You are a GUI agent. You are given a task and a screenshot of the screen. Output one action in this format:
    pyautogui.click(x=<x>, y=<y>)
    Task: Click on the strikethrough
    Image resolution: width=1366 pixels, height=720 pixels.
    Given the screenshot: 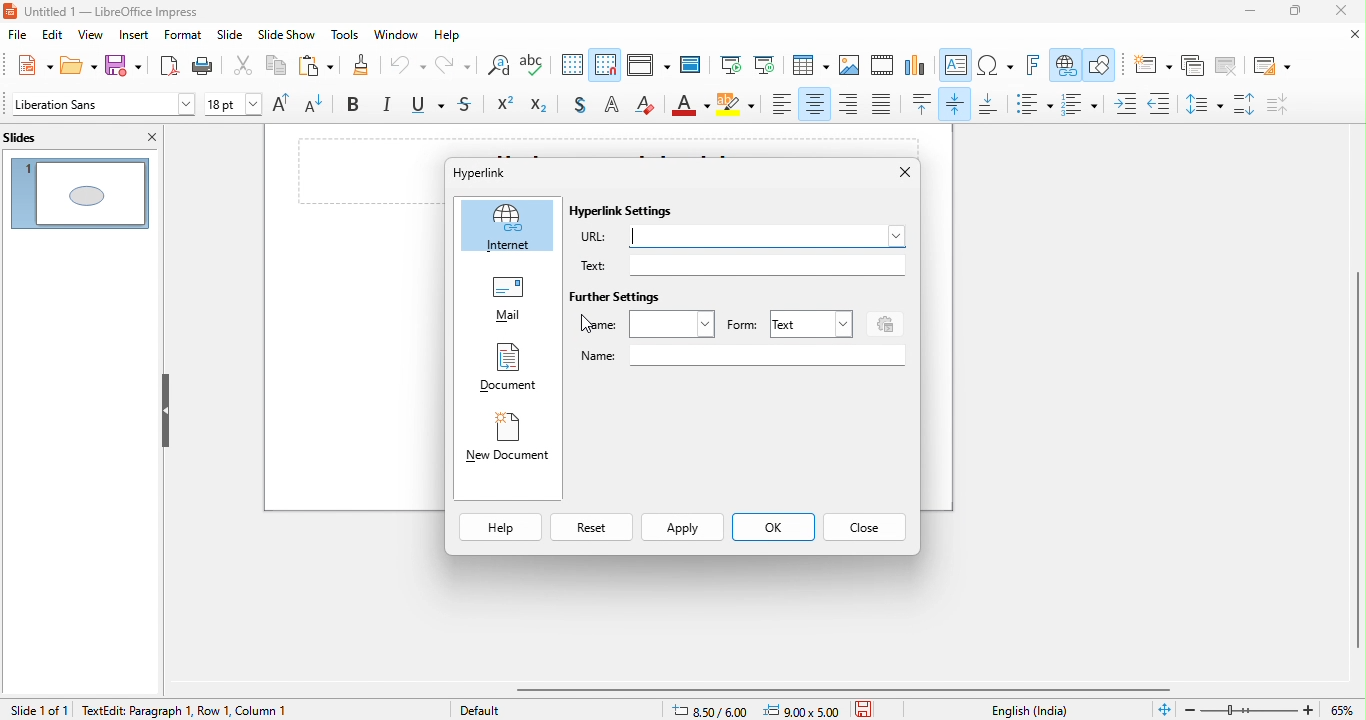 What is the action you would take?
    pyautogui.click(x=469, y=106)
    